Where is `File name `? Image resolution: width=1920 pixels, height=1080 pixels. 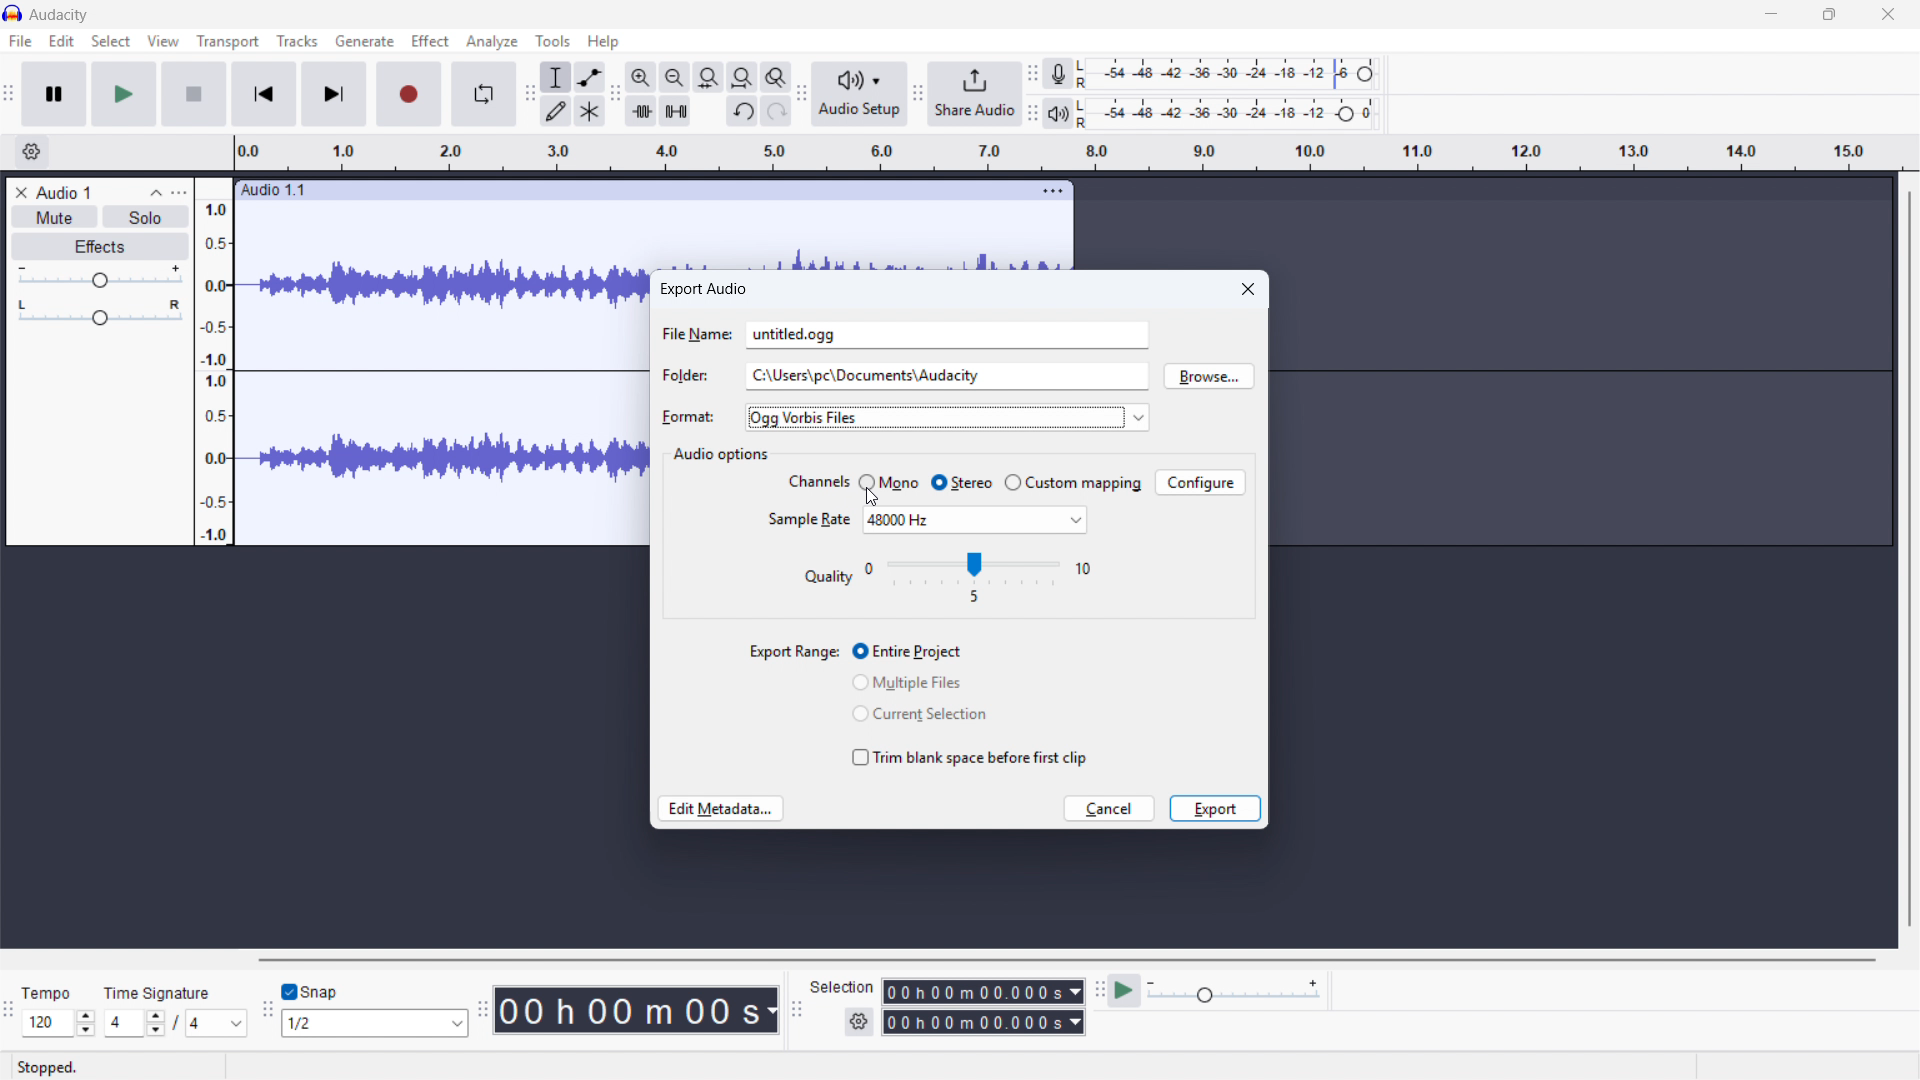
File name  is located at coordinates (948, 334).